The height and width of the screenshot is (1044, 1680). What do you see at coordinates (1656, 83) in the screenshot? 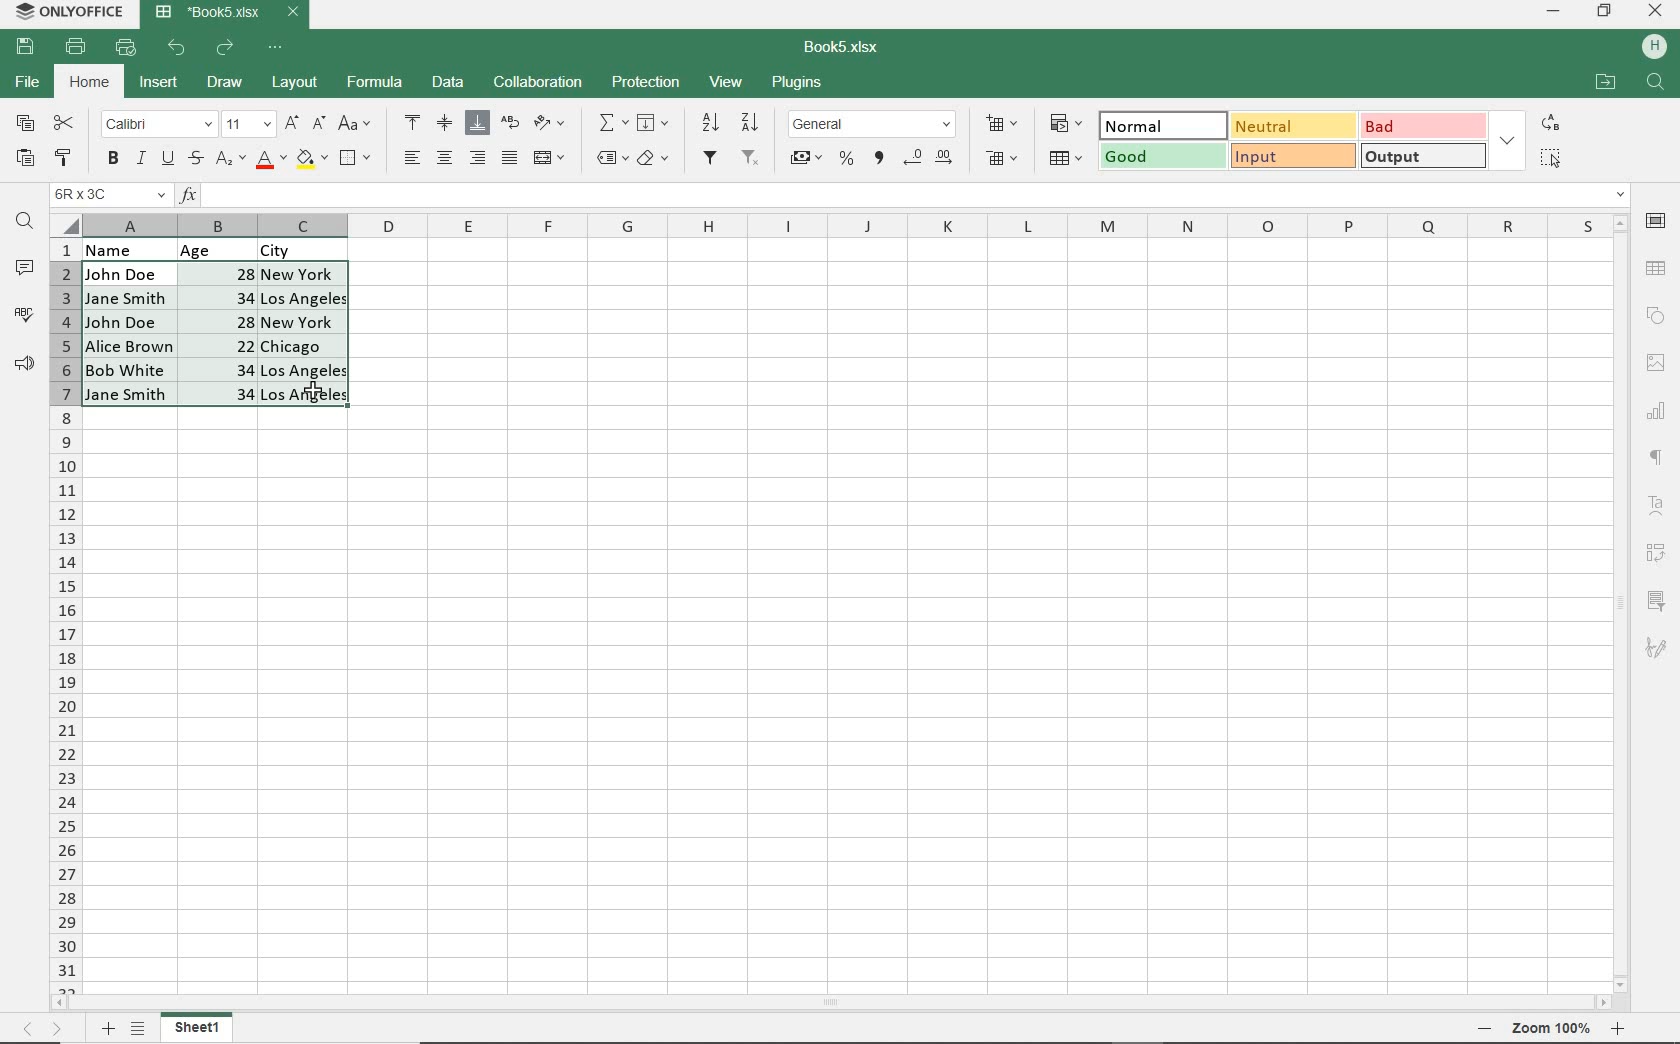
I see `Search` at bounding box center [1656, 83].